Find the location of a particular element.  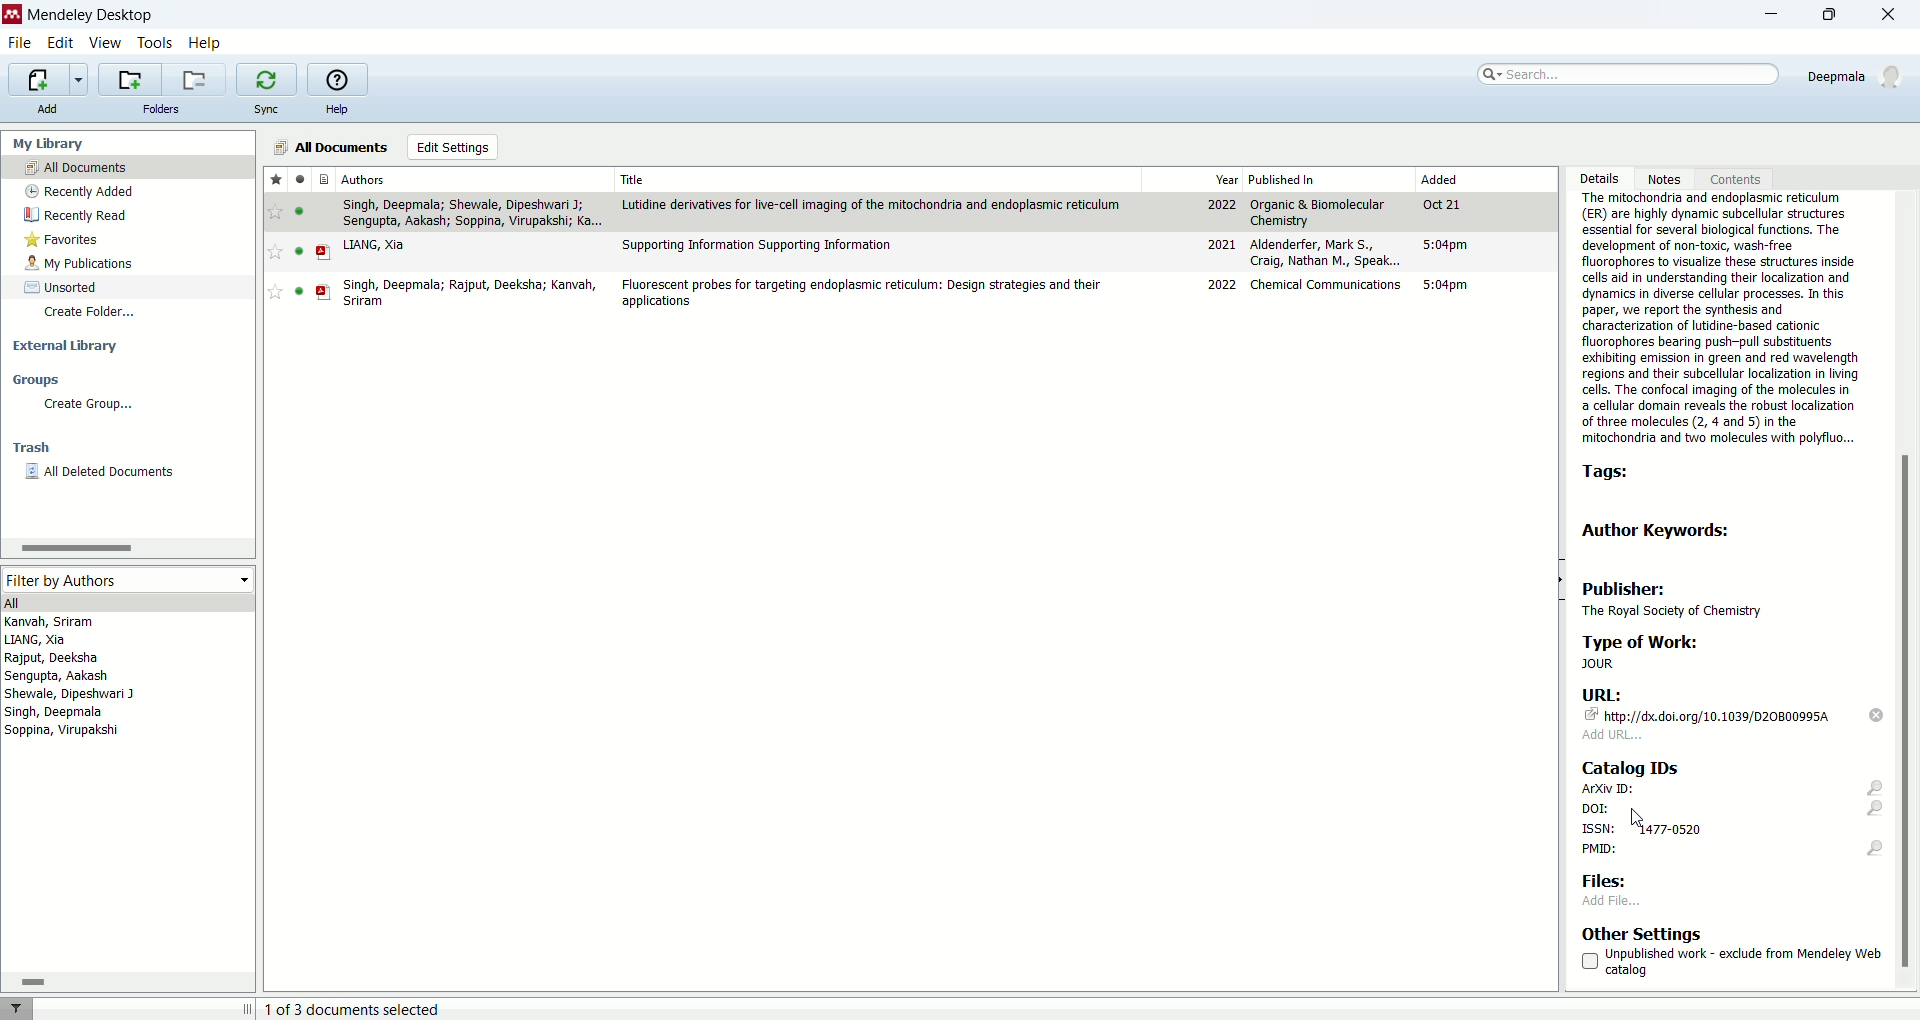

edit settings is located at coordinates (454, 147).